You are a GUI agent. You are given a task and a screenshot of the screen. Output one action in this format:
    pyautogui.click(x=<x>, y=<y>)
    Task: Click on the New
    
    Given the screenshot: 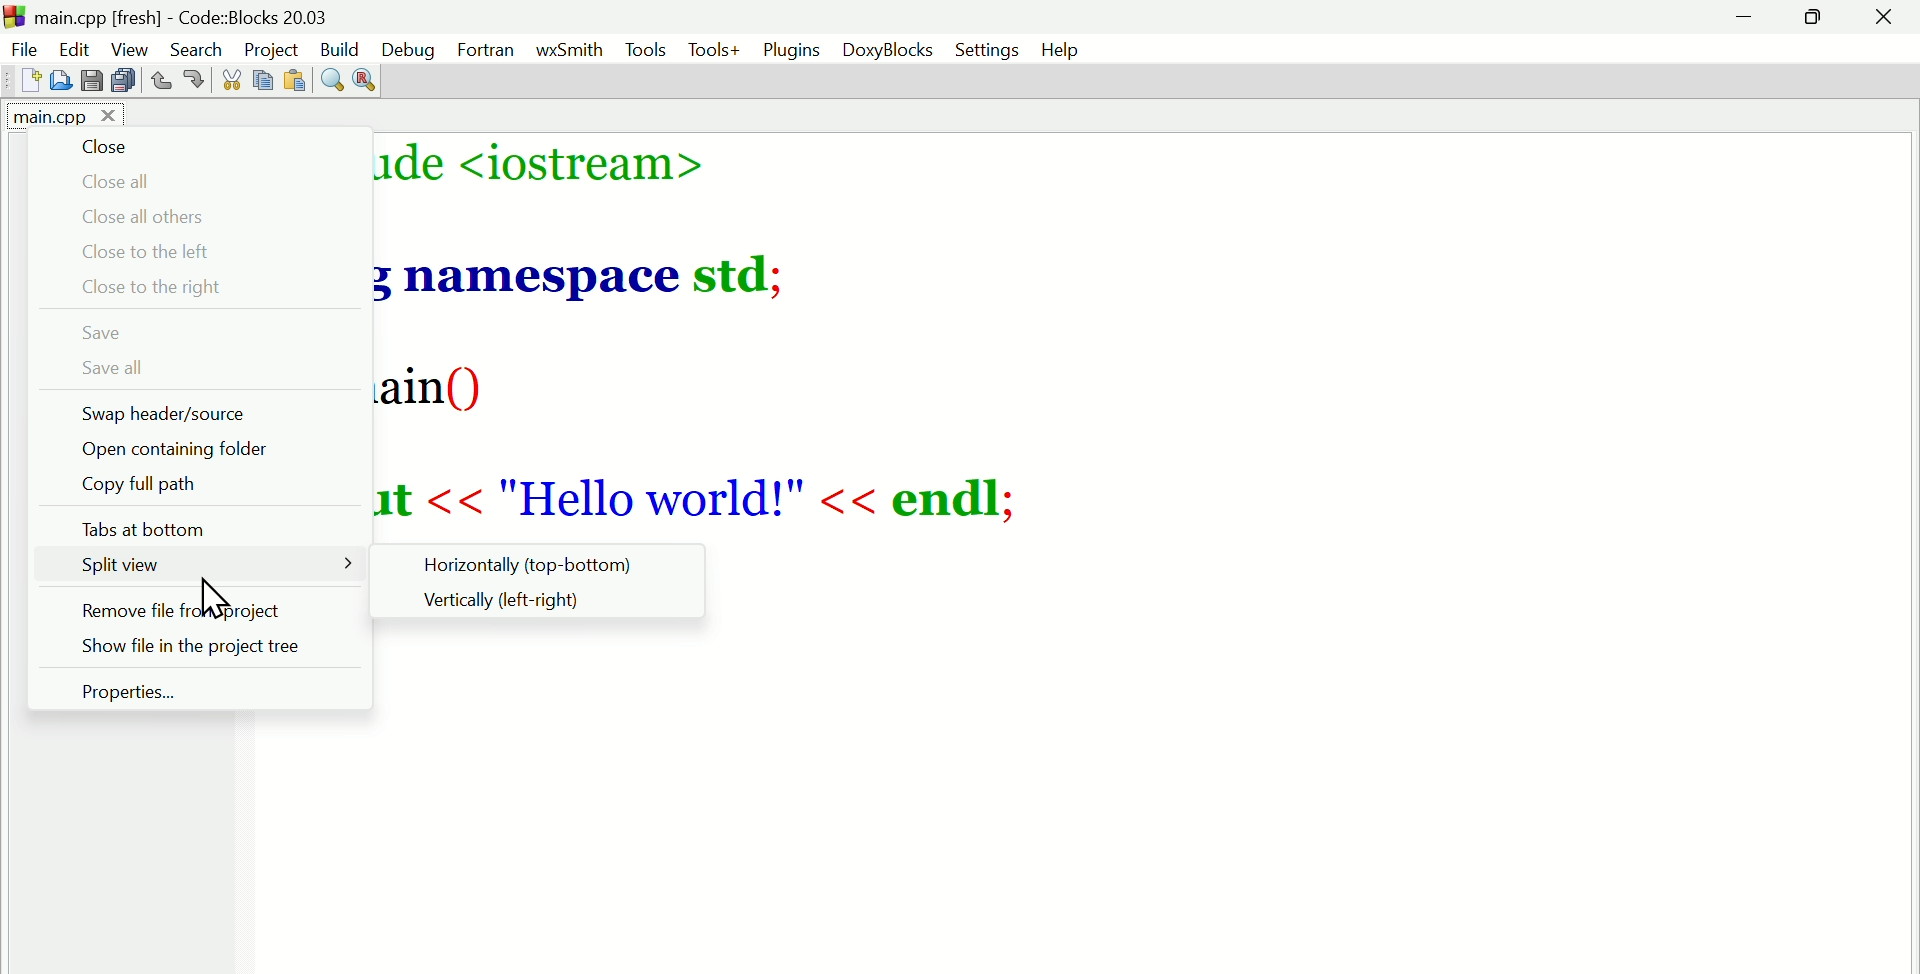 What is the action you would take?
    pyautogui.click(x=60, y=80)
    